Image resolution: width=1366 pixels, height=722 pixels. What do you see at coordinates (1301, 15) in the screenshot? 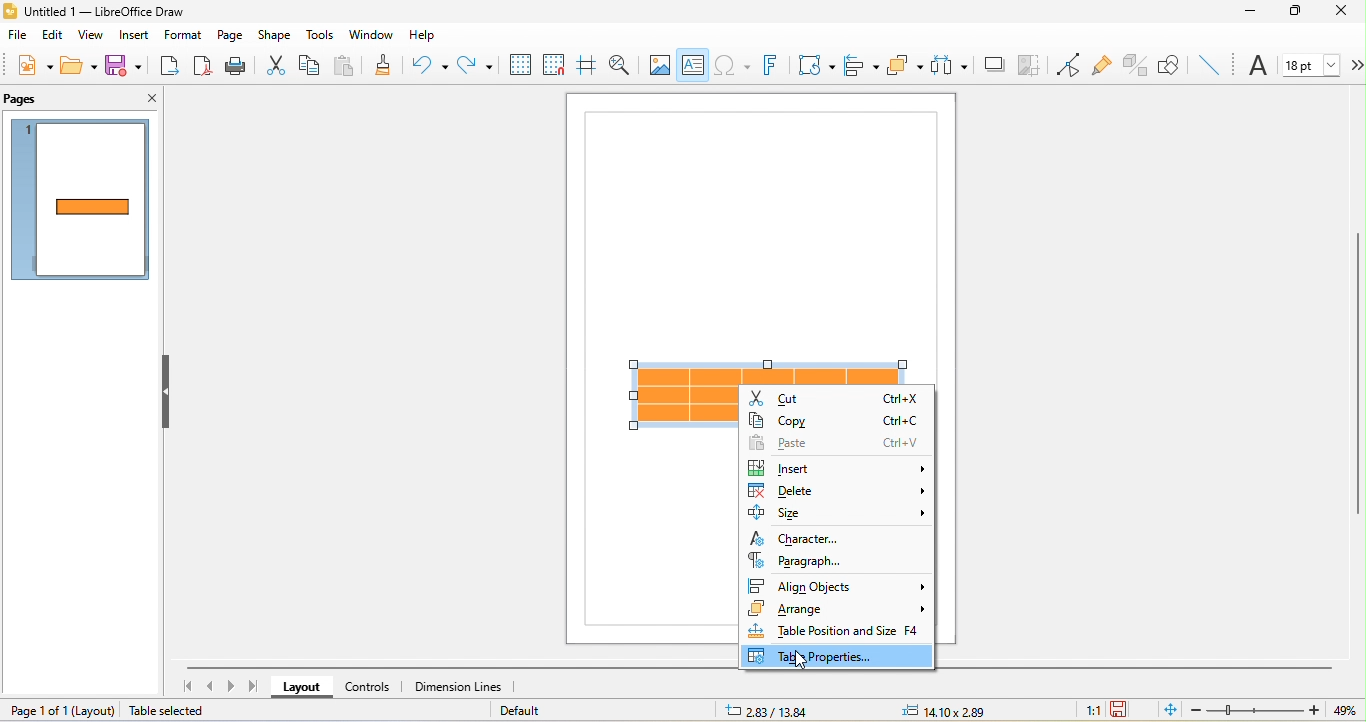
I see `maximize` at bounding box center [1301, 15].